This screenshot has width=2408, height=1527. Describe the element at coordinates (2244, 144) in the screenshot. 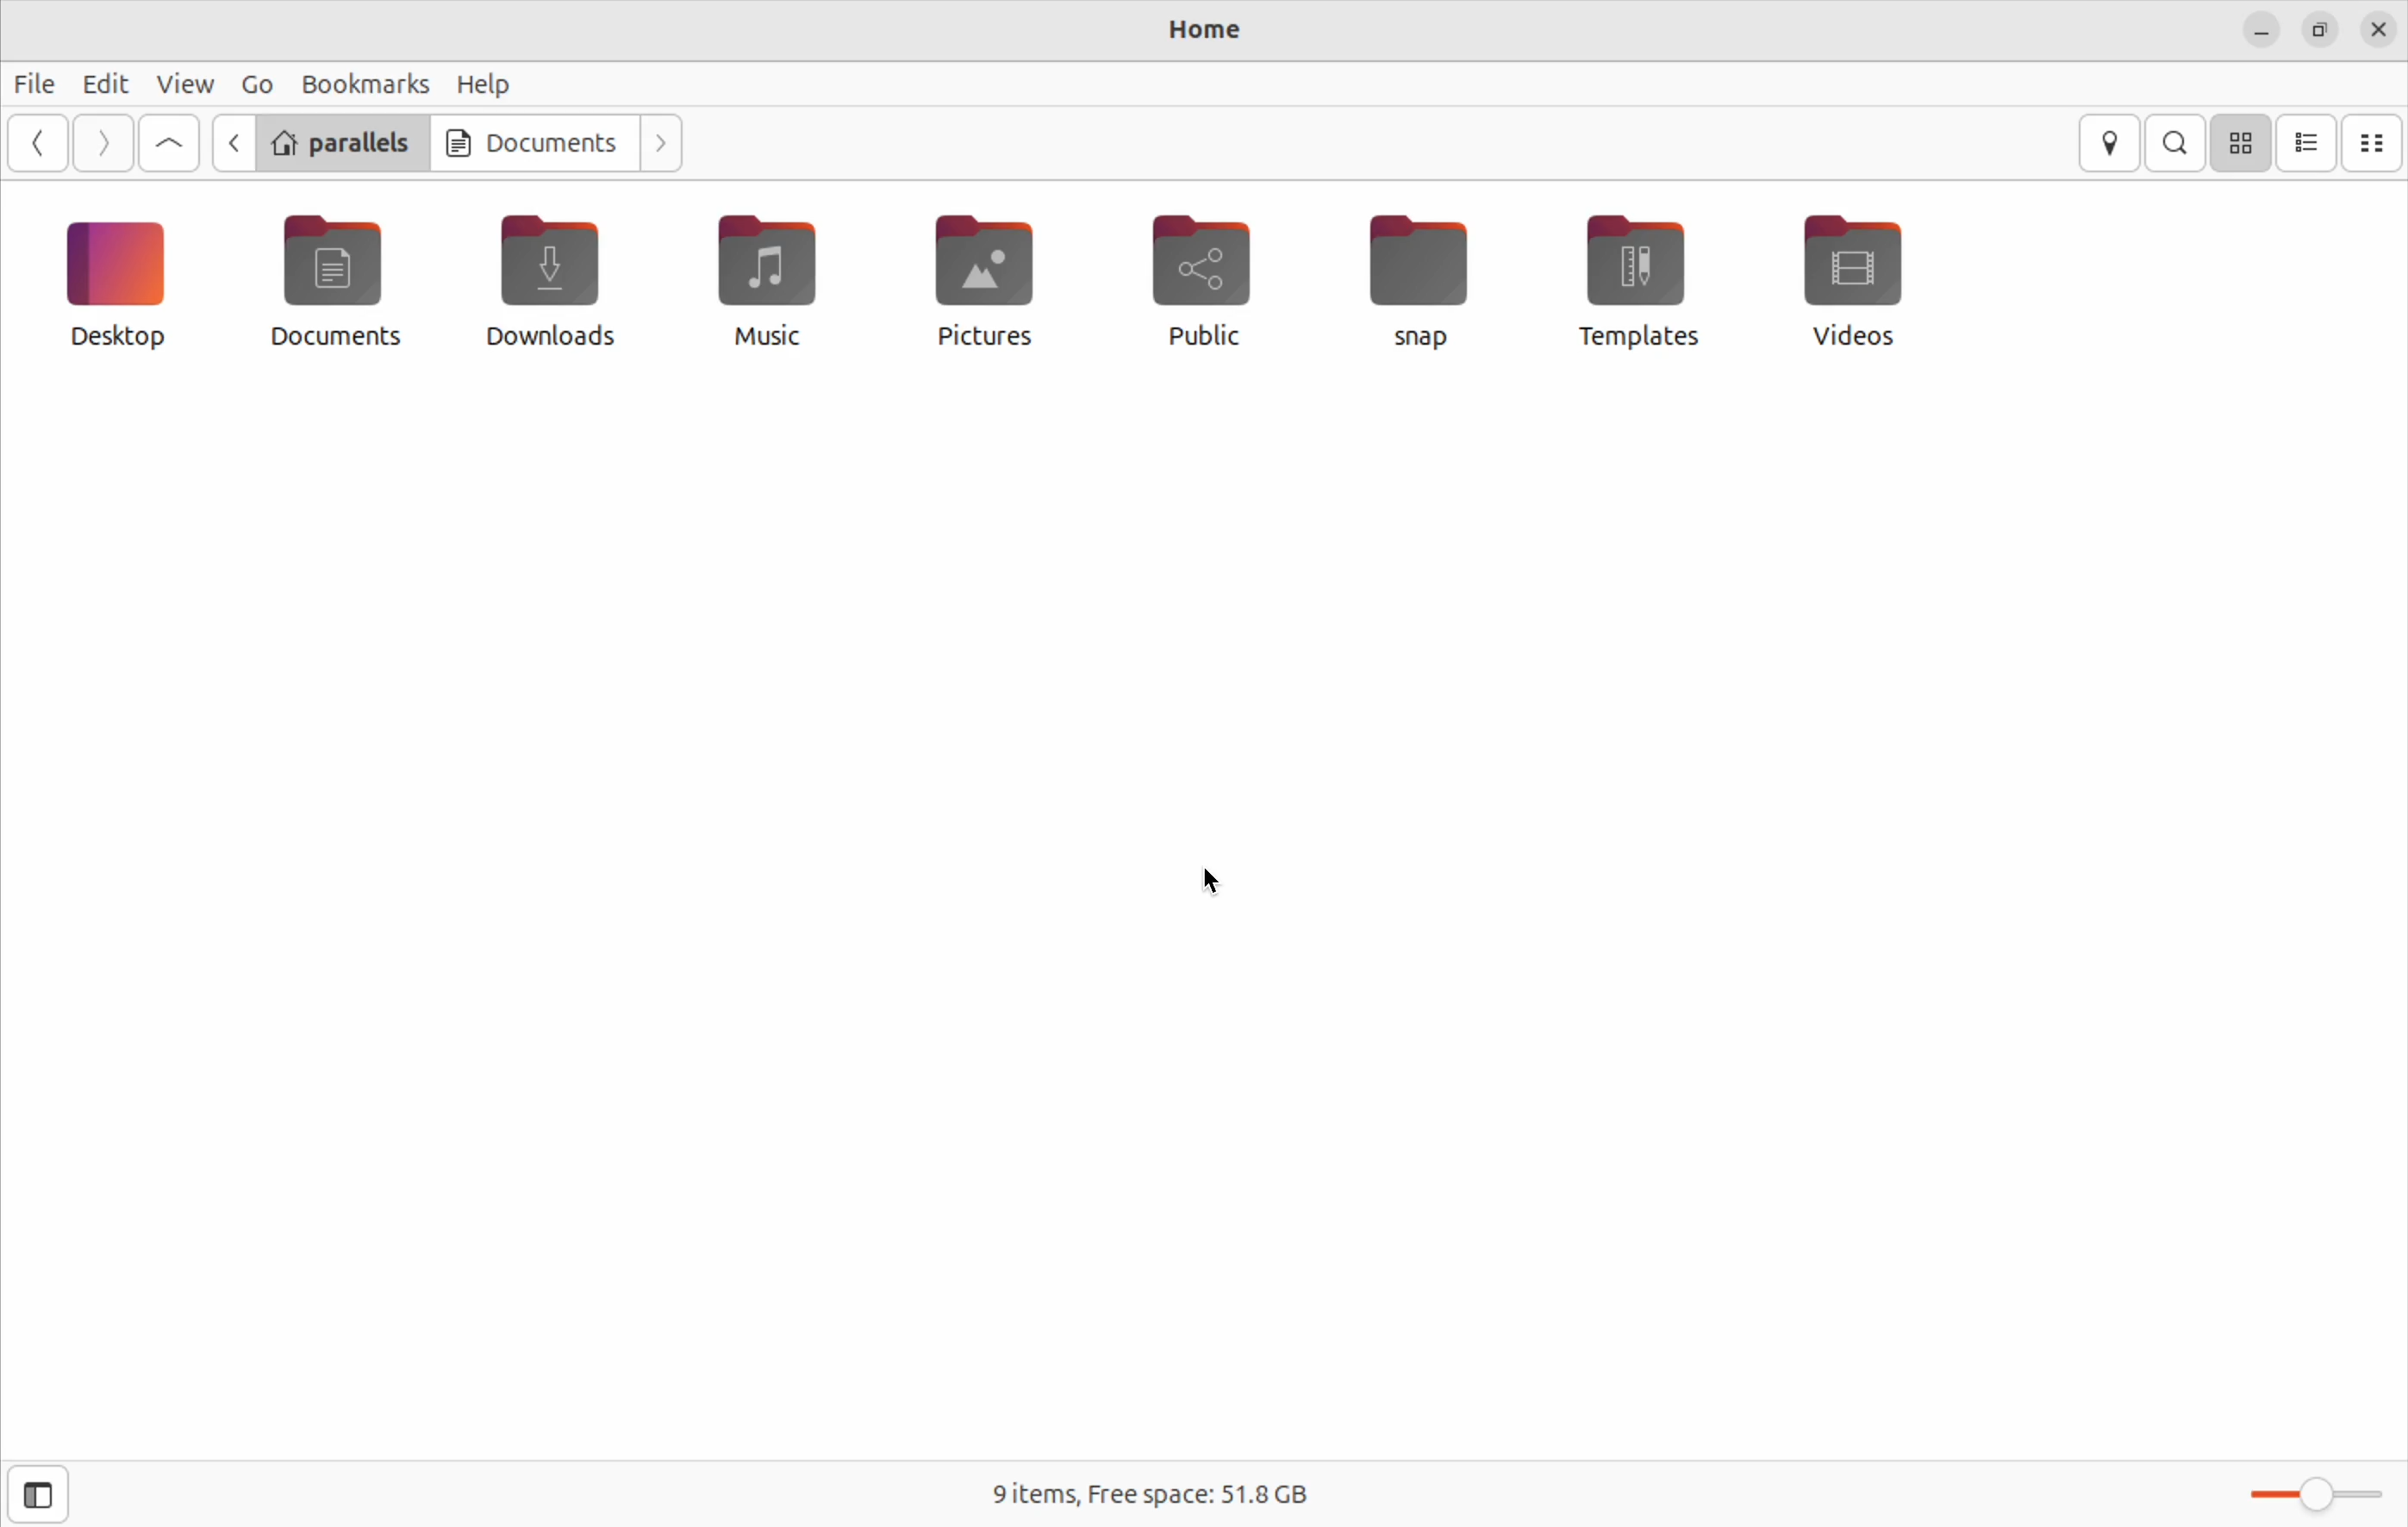

I see `icon view` at that location.